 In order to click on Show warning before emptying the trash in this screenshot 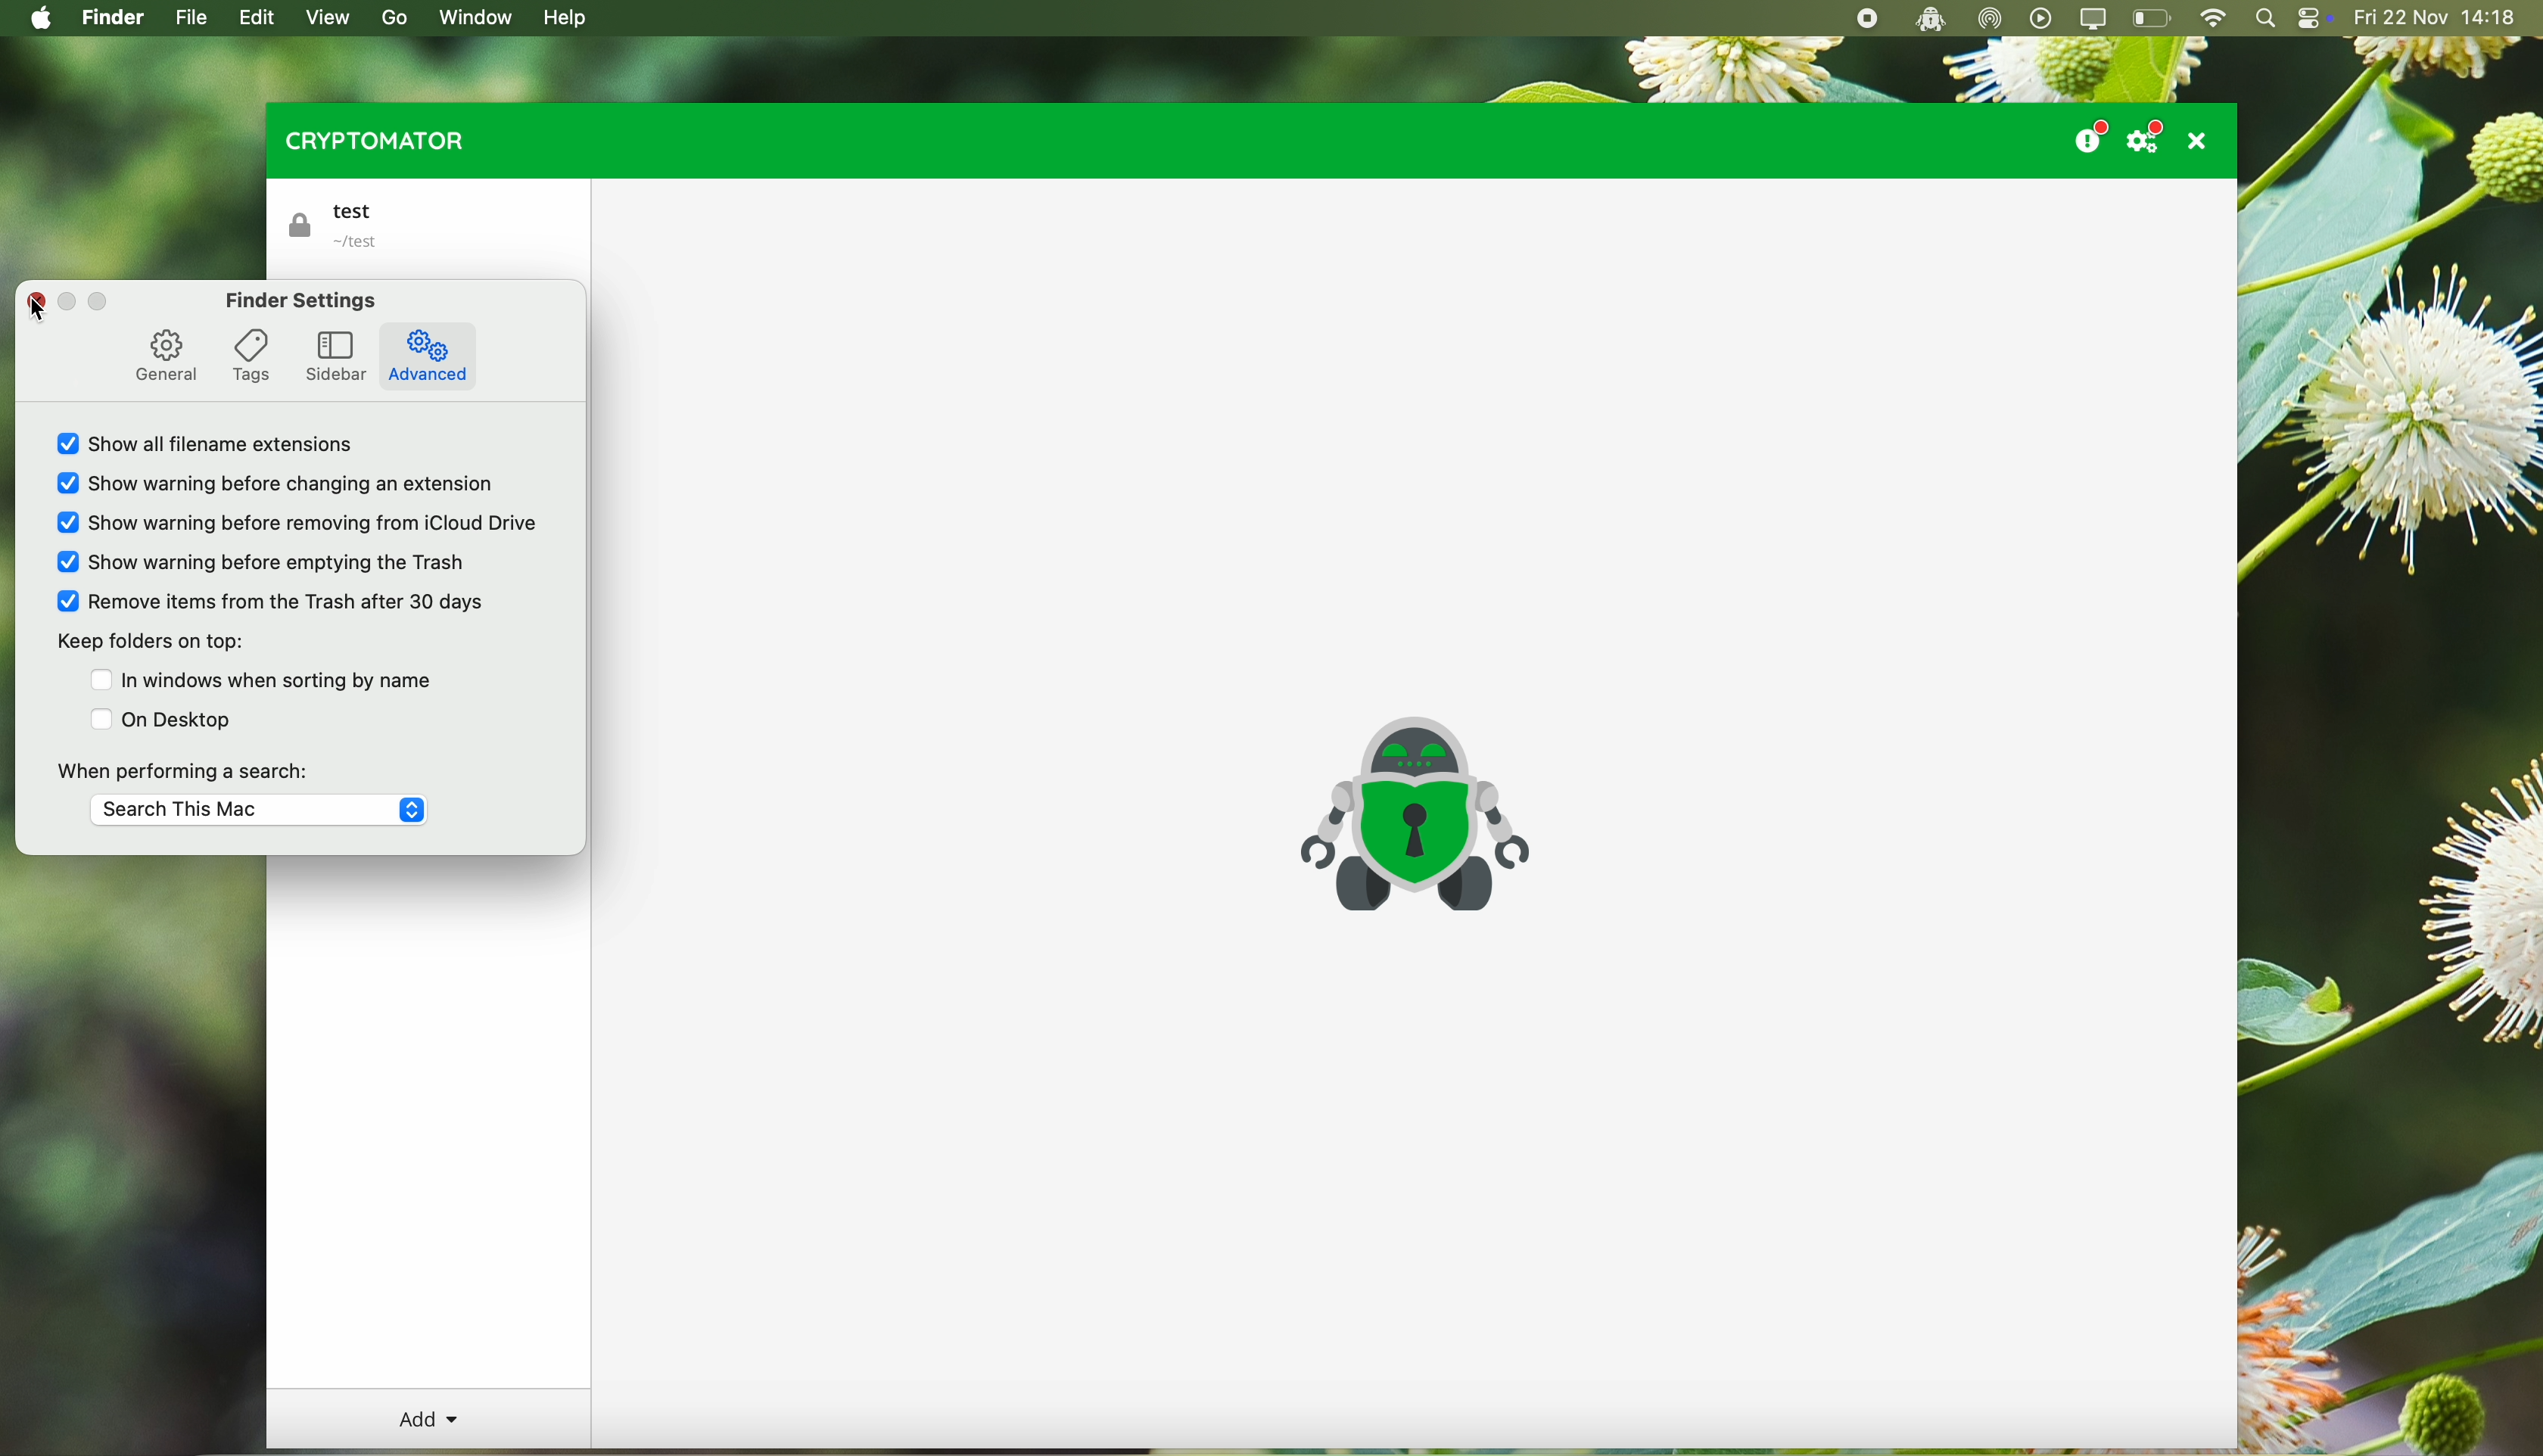, I will do `click(262, 559)`.